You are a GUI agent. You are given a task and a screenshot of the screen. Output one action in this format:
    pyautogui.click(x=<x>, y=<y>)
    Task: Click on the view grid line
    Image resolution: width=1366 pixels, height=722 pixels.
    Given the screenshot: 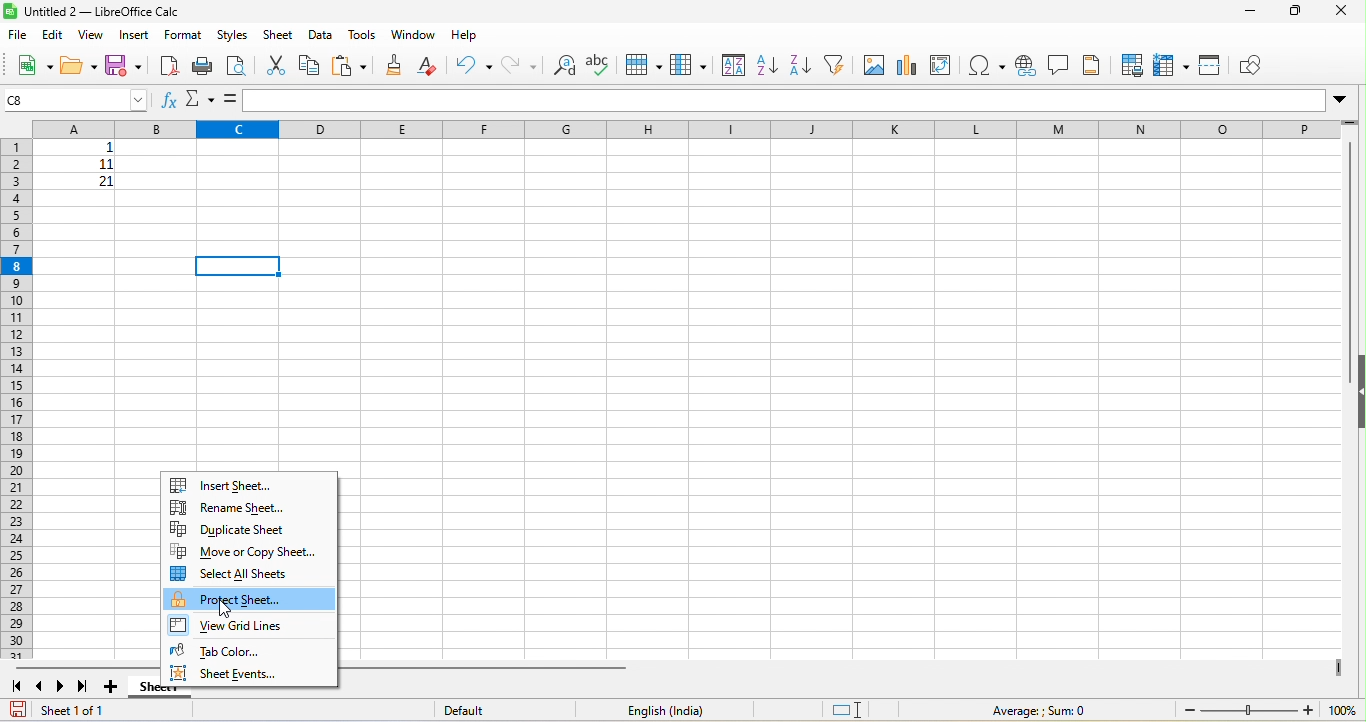 What is the action you would take?
    pyautogui.click(x=236, y=626)
    